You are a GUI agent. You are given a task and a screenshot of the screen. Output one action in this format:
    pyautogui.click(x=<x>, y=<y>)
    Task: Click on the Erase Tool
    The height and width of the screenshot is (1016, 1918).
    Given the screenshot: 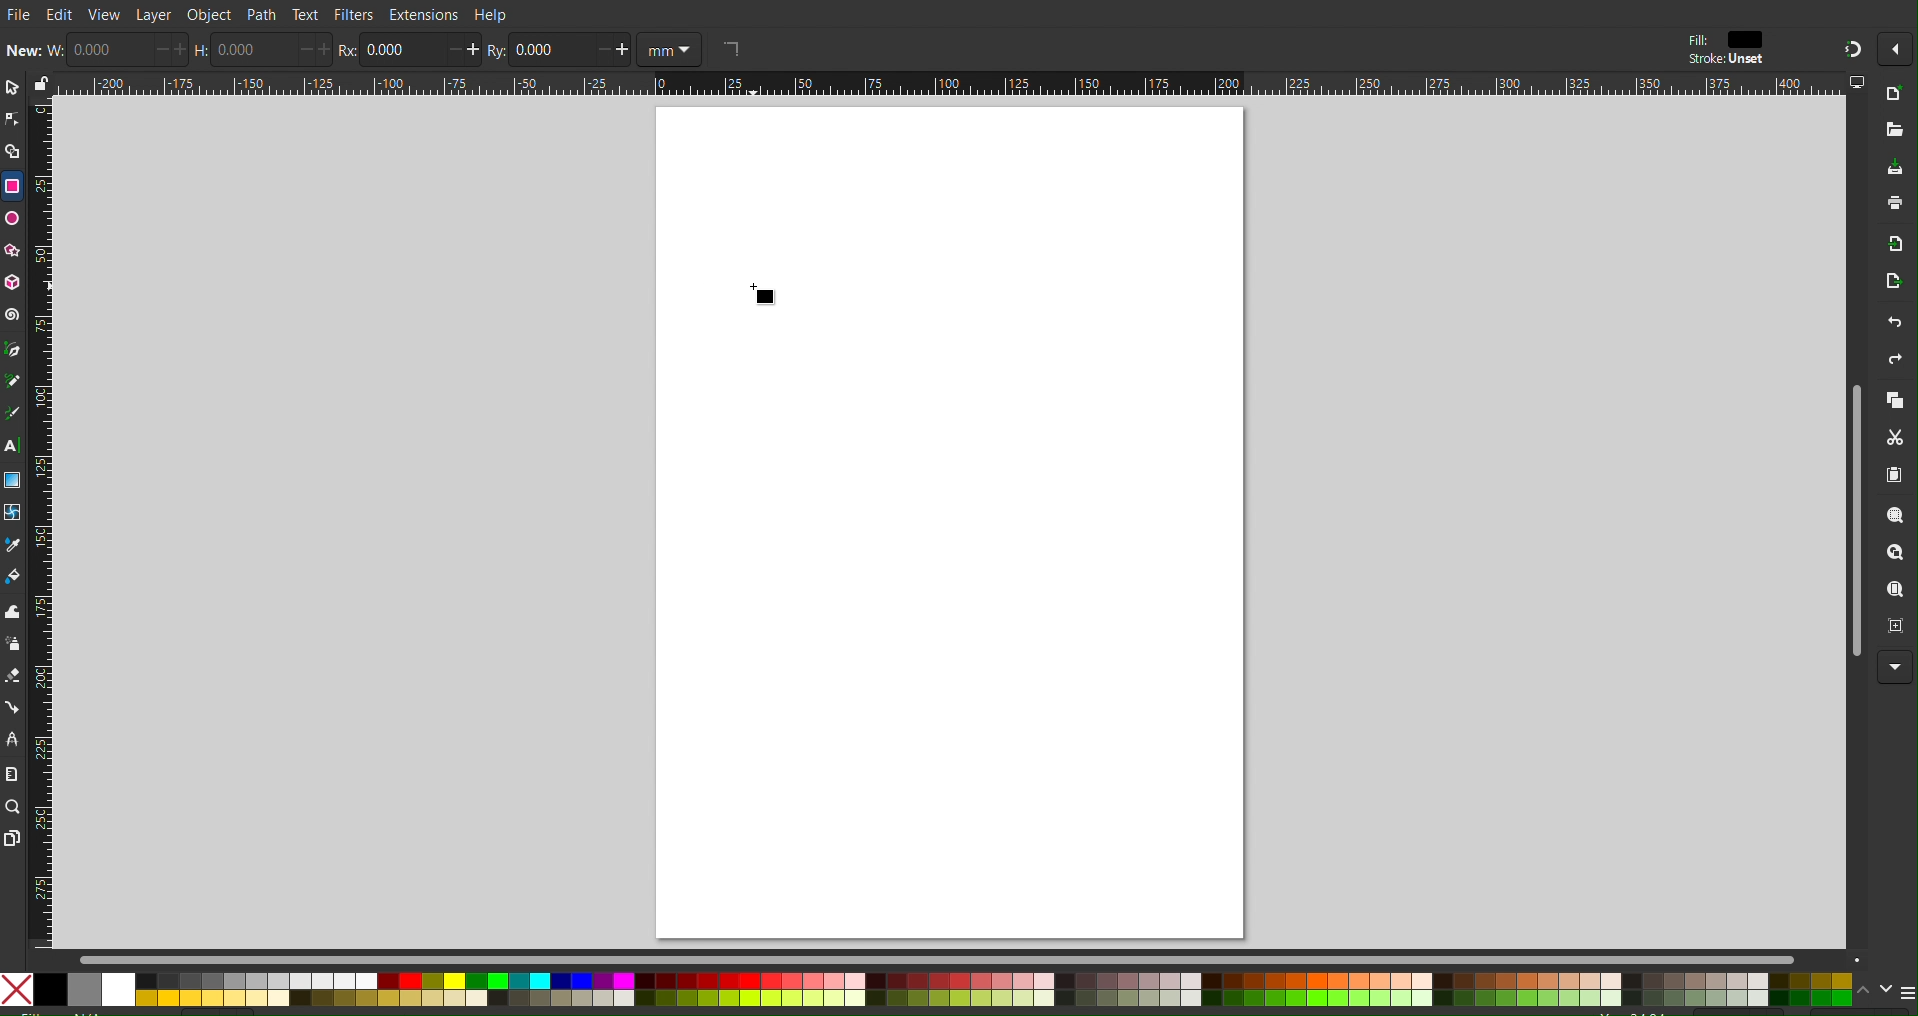 What is the action you would take?
    pyautogui.click(x=12, y=678)
    